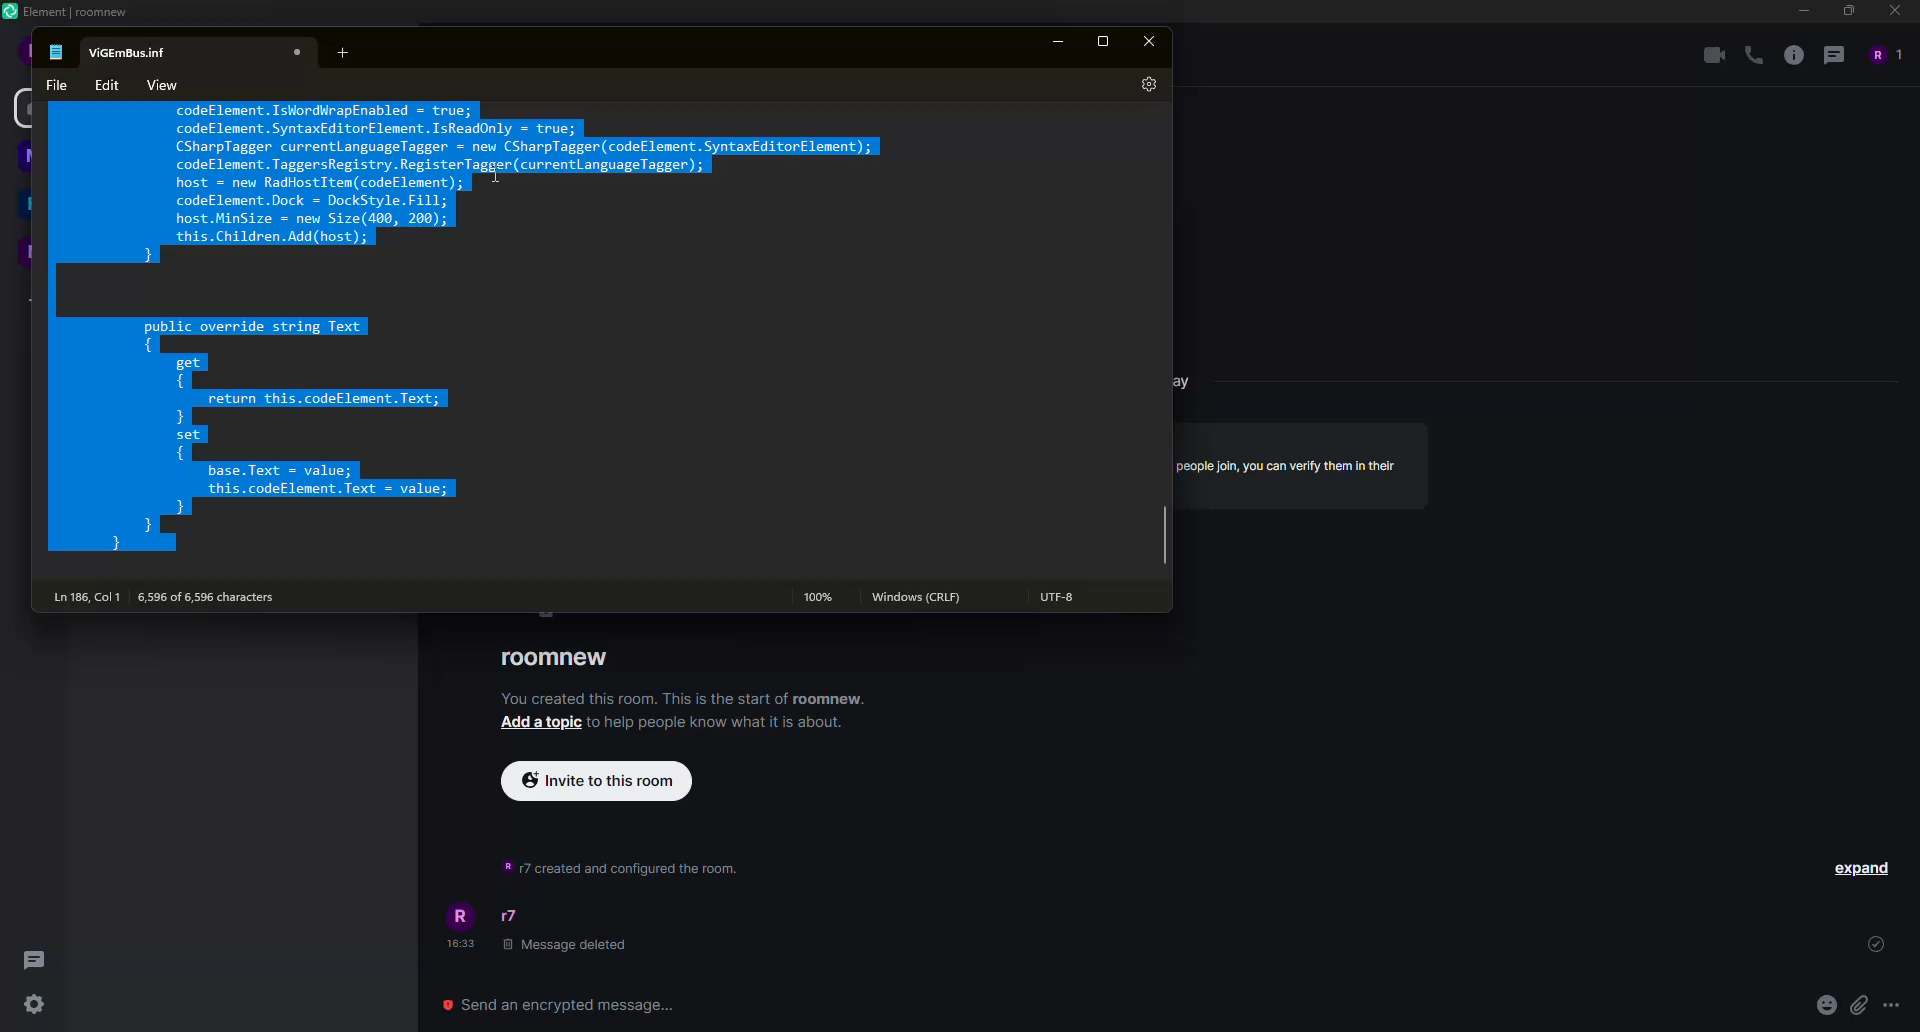 The height and width of the screenshot is (1032, 1920). What do you see at coordinates (1891, 1003) in the screenshot?
I see `more` at bounding box center [1891, 1003].